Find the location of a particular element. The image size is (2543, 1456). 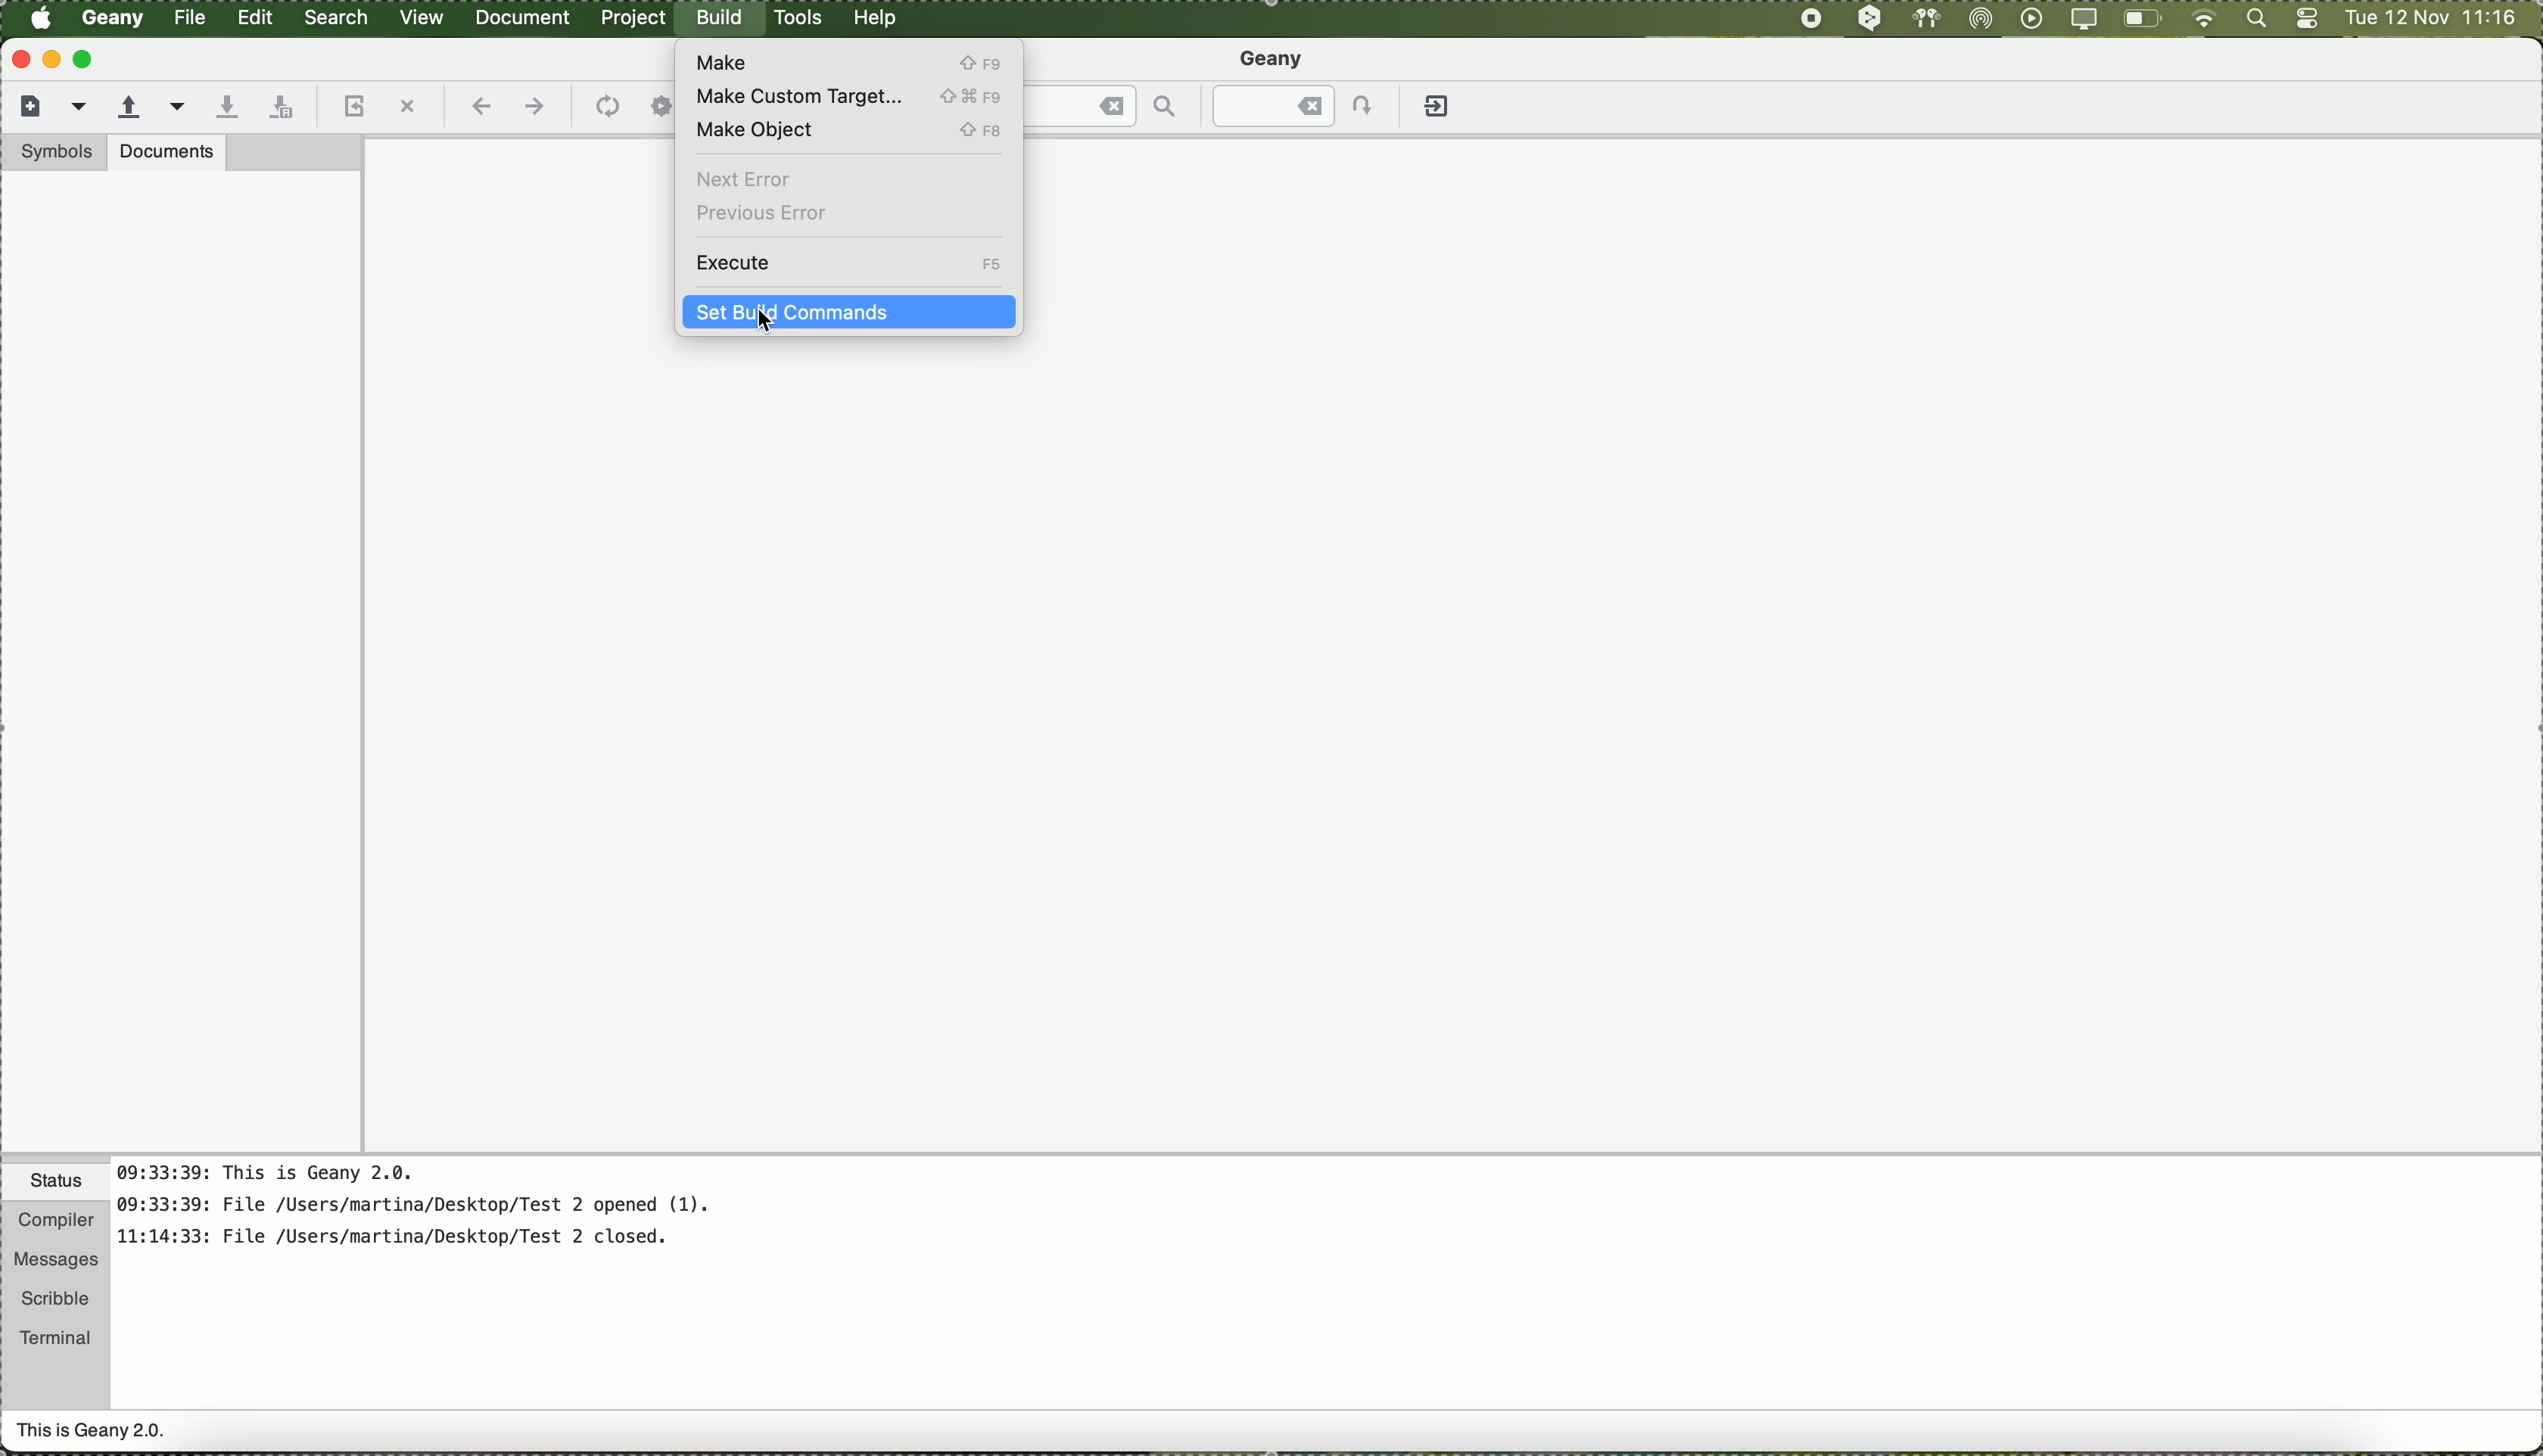

set build commands is located at coordinates (849, 317).